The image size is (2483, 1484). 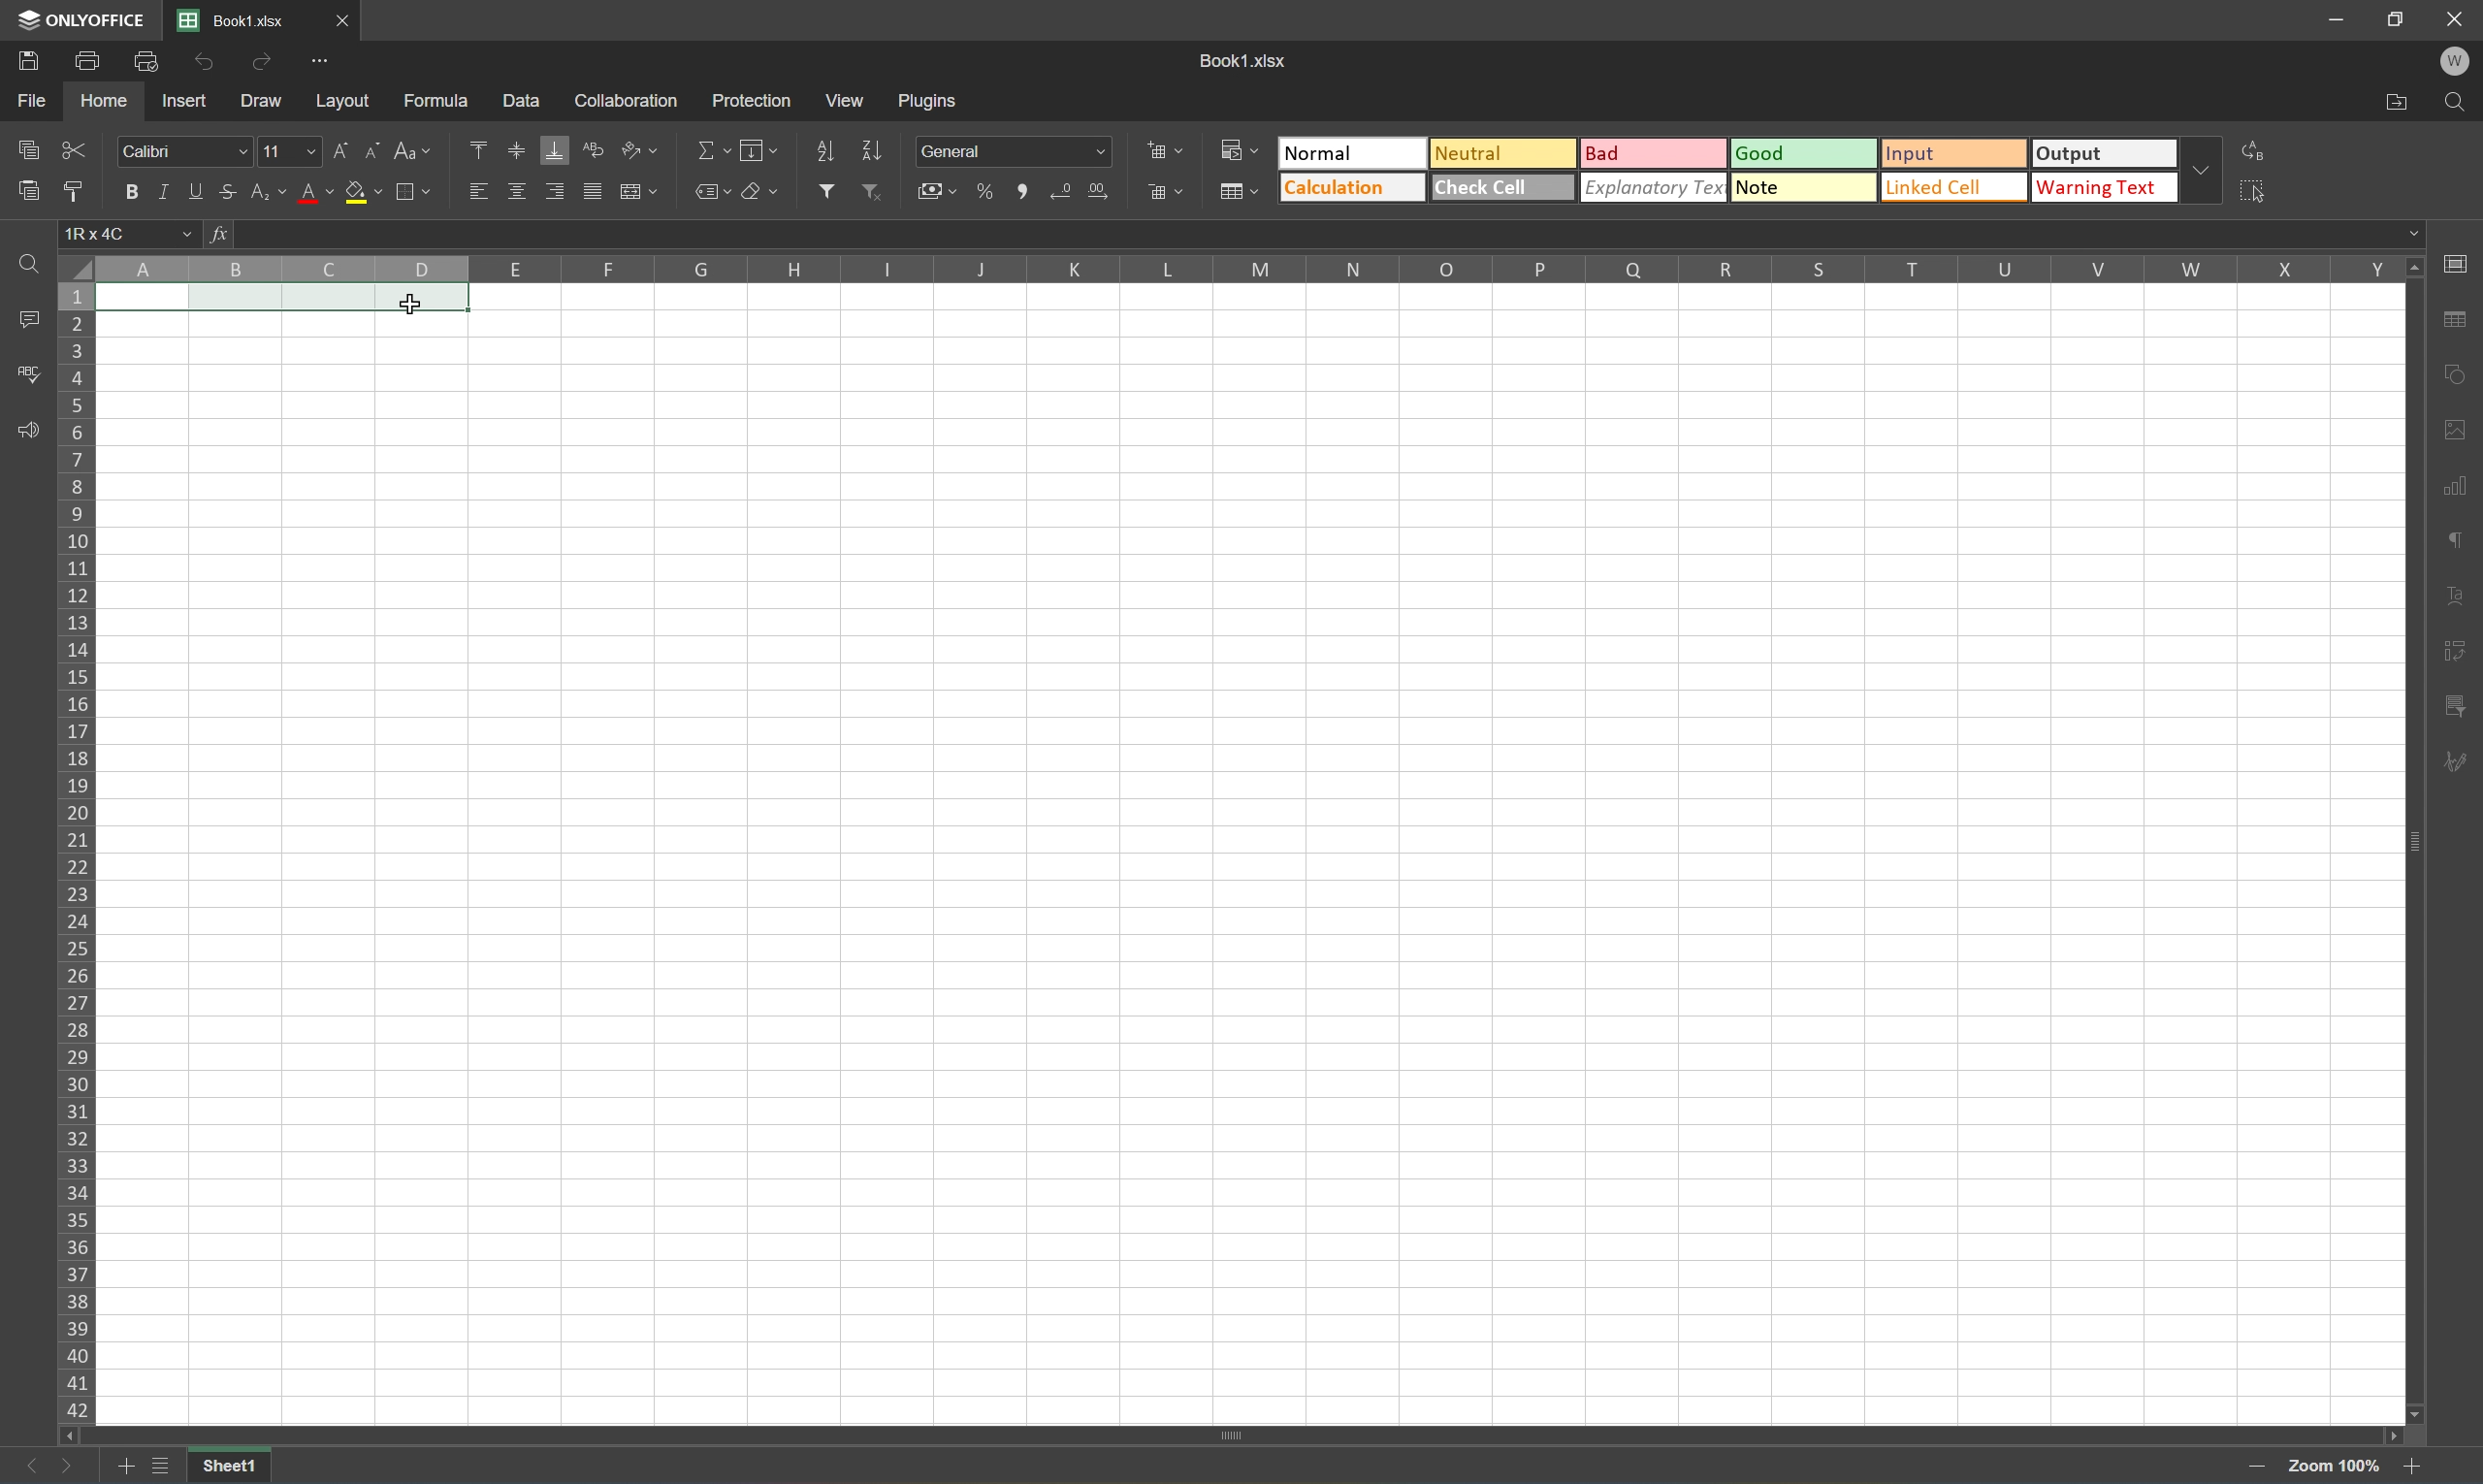 I want to click on Delete cells, so click(x=1164, y=190).